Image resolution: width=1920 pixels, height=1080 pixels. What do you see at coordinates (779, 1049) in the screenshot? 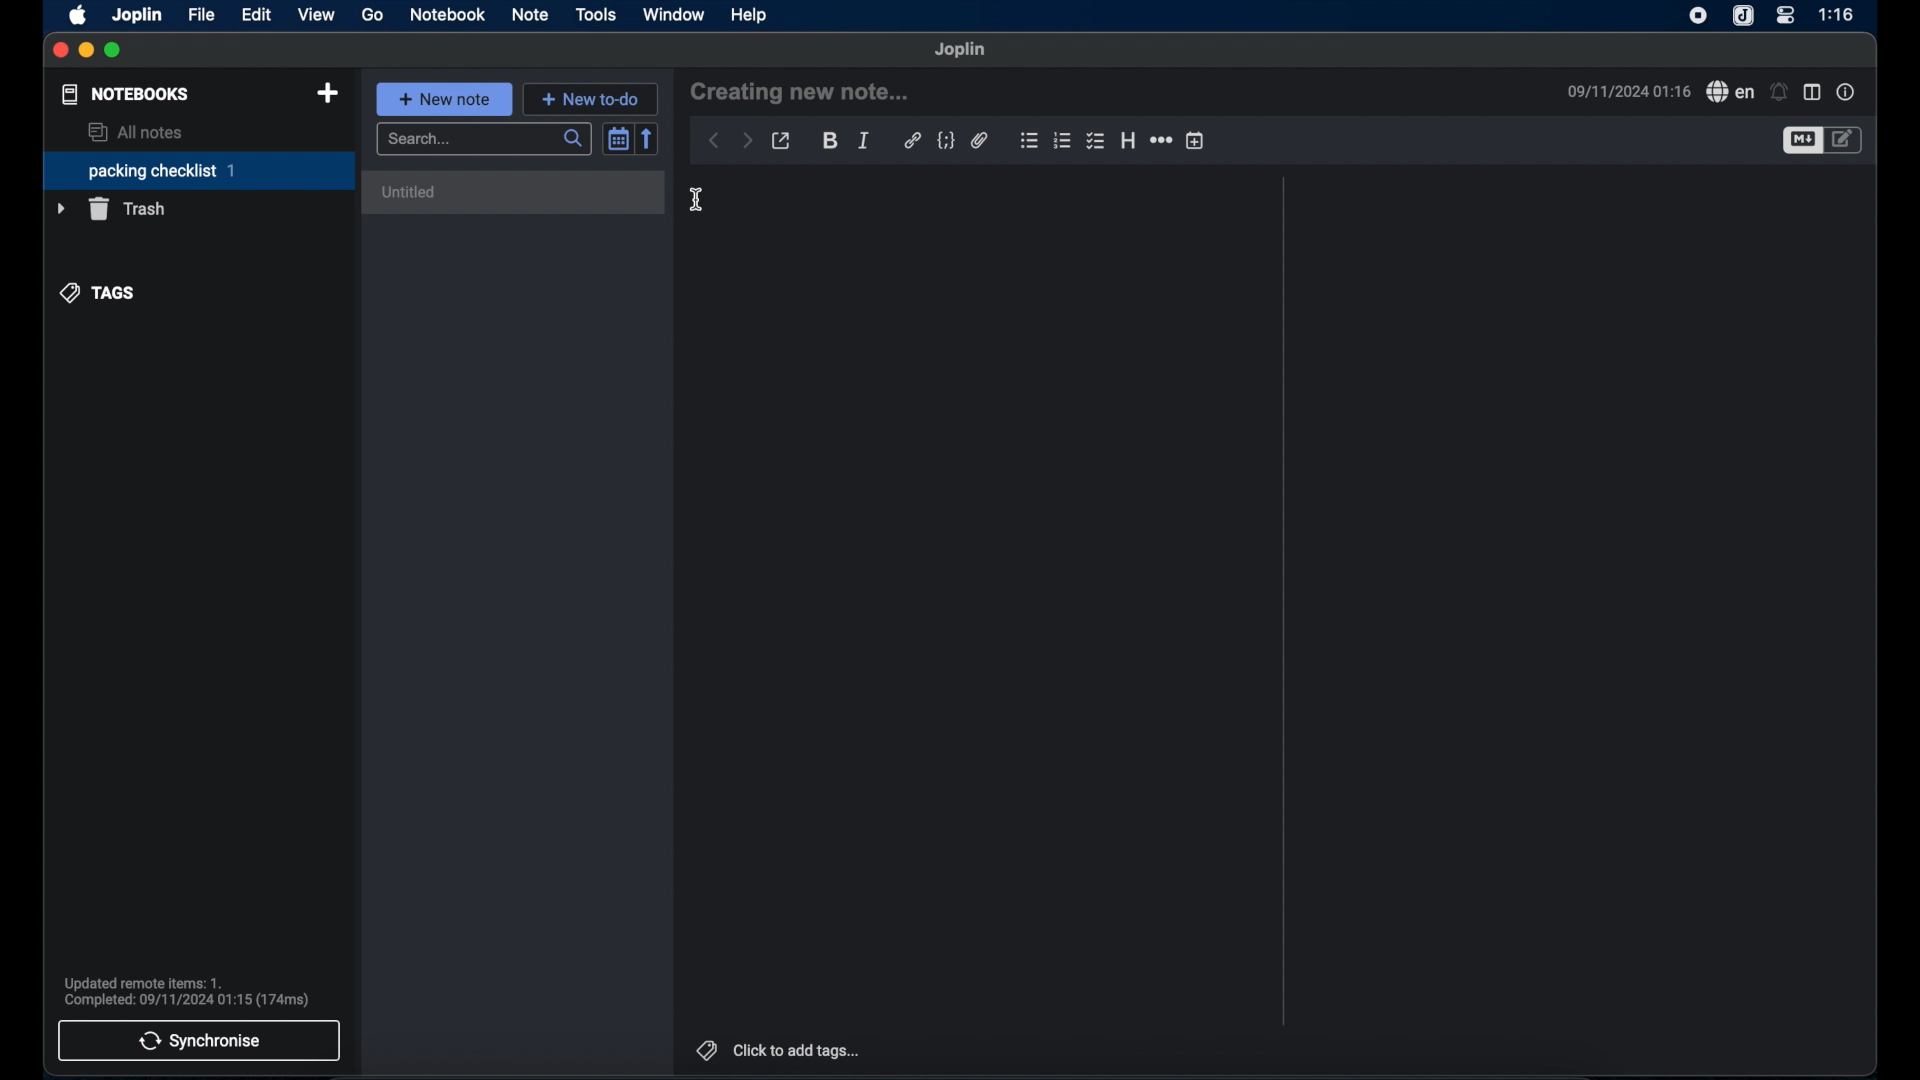
I see `click to add tags` at bounding box center [779, 1049].